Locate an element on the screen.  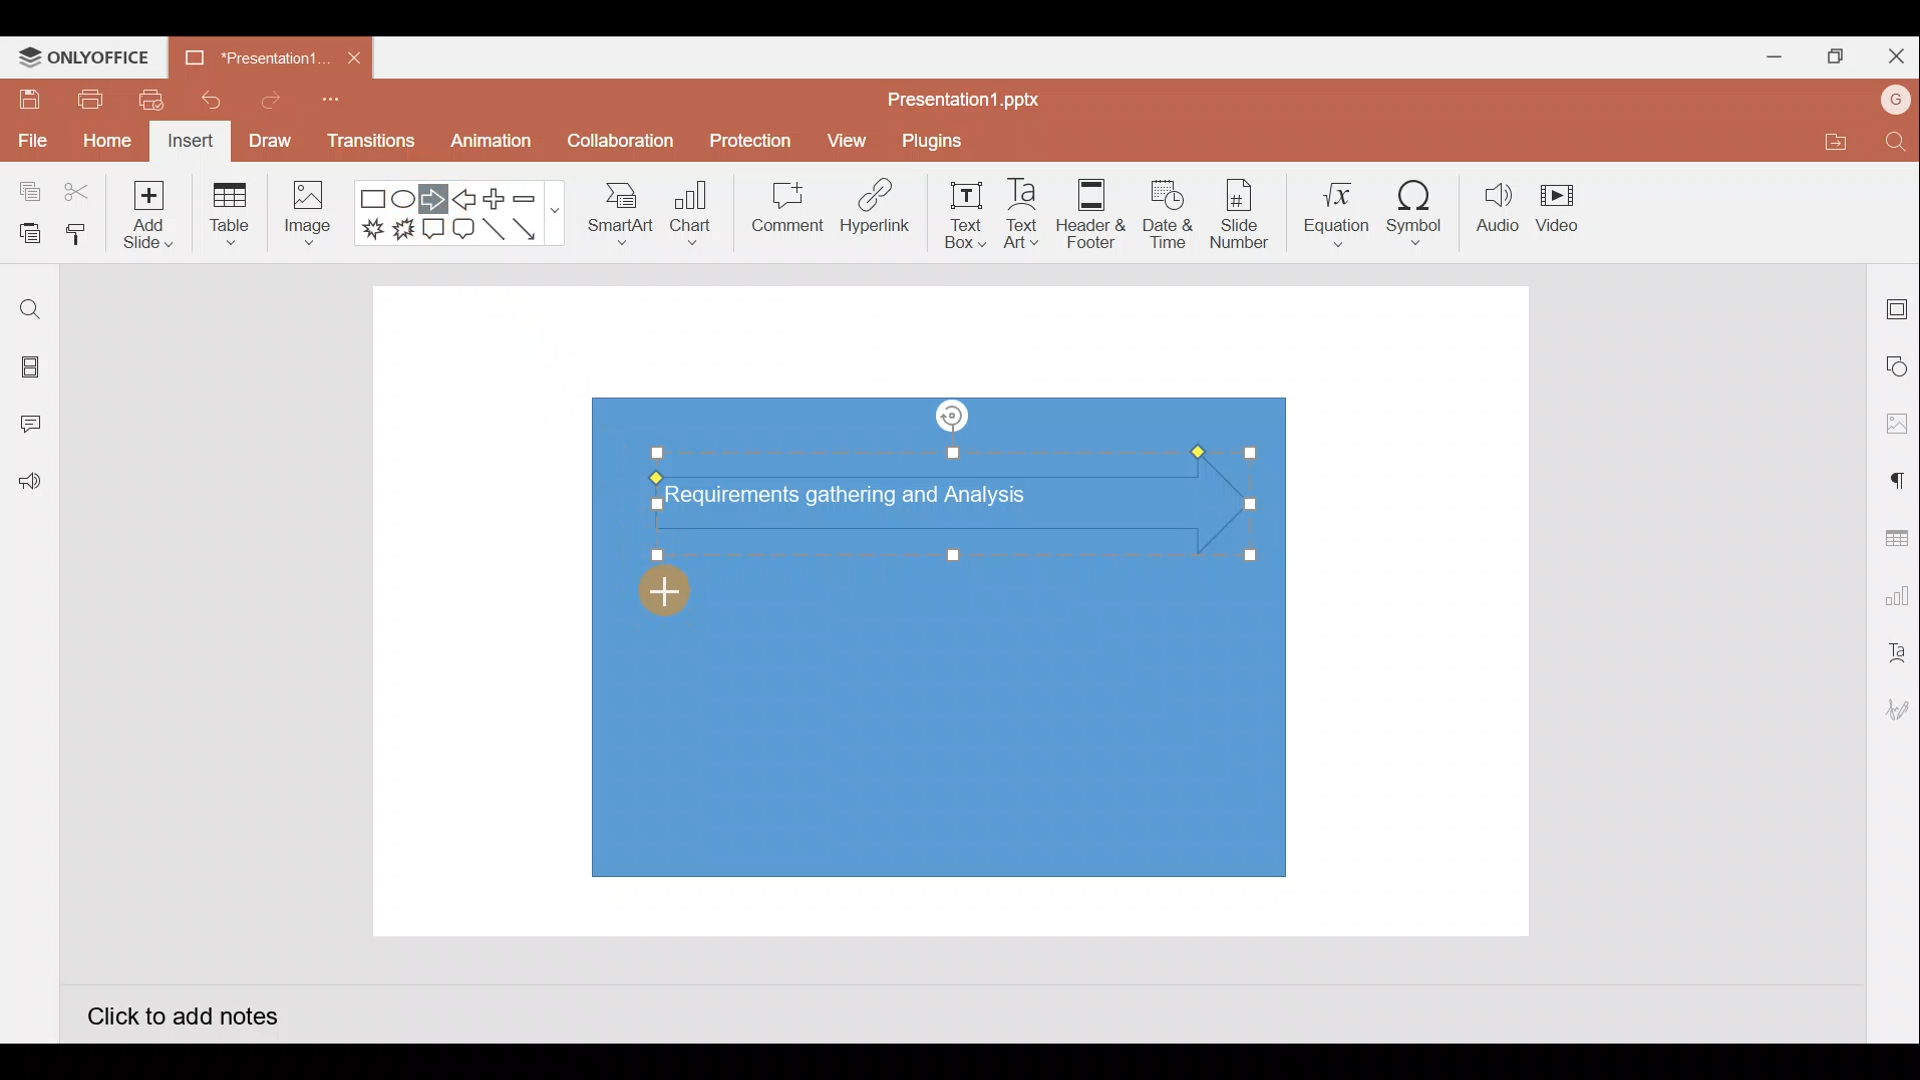
Account name is located at coordinates (1896, 100).